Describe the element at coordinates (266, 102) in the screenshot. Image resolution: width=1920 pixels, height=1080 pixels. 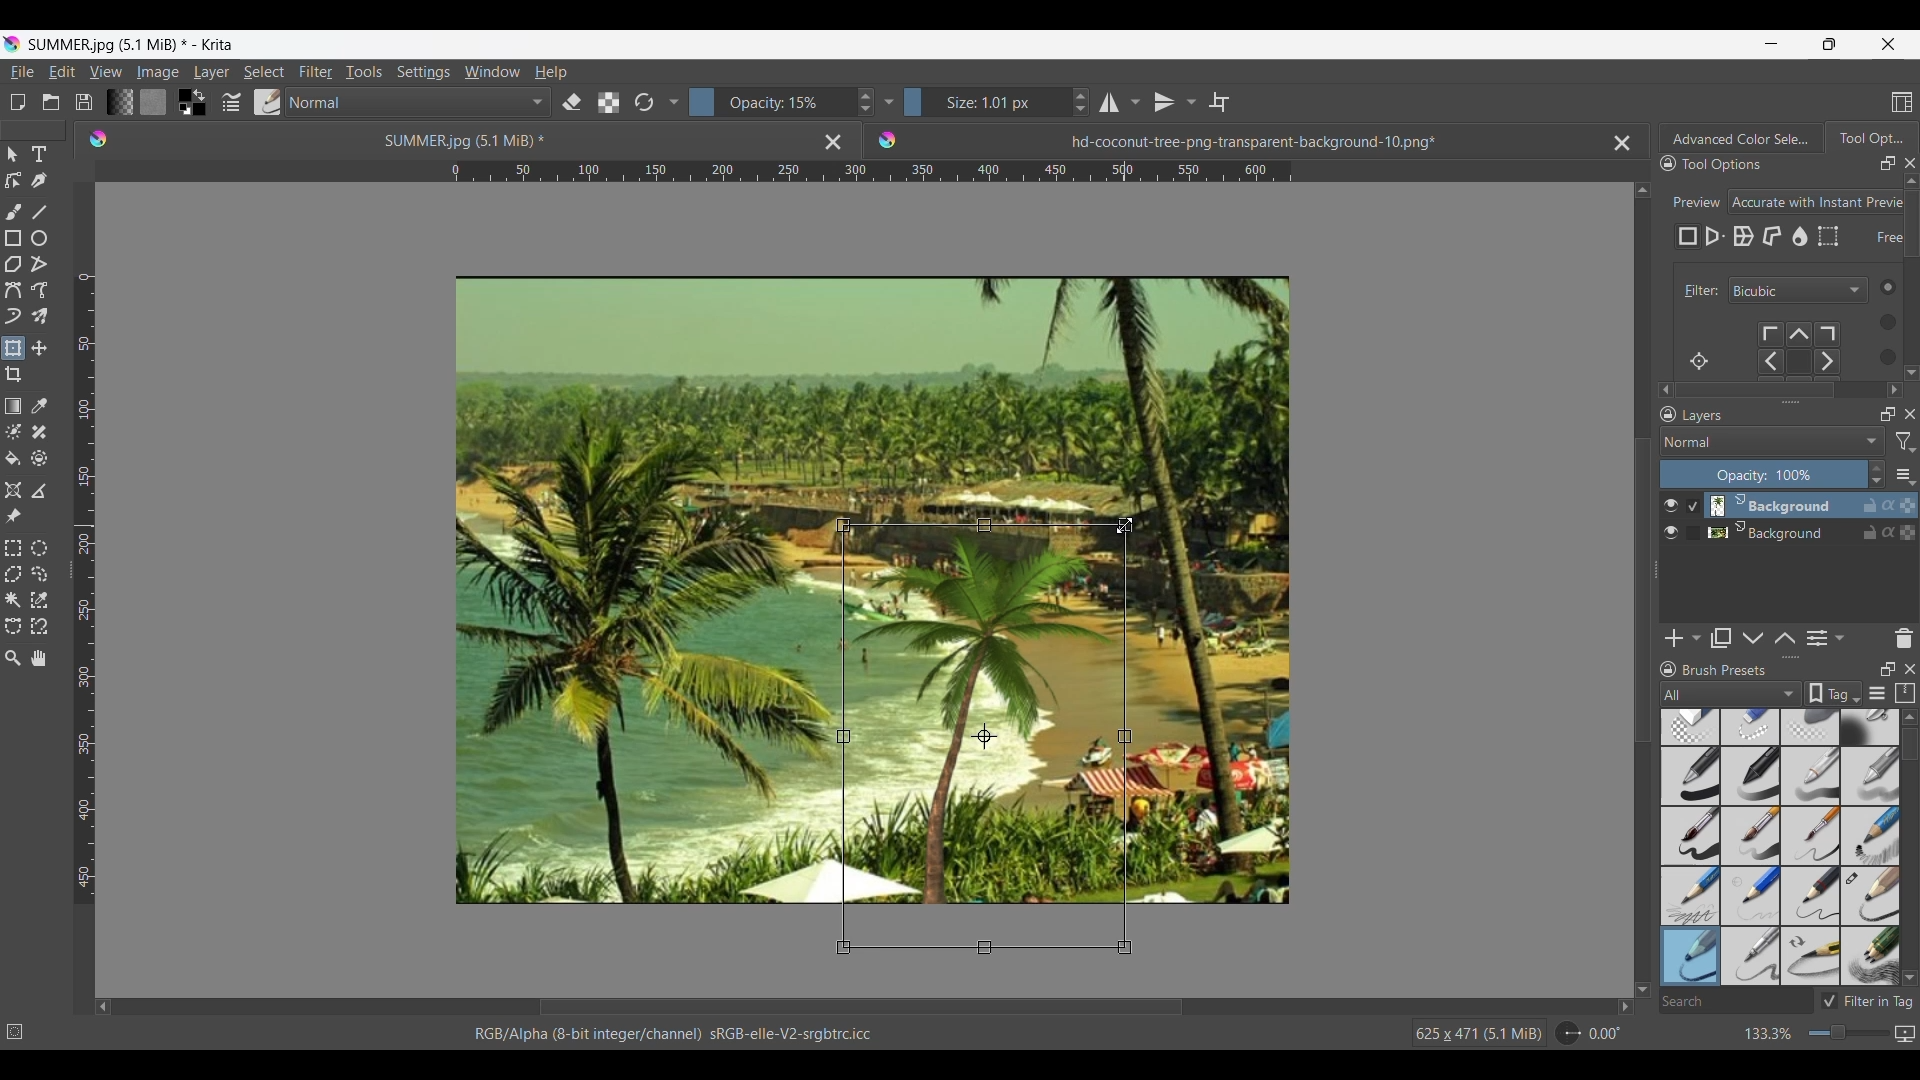
I see `Choose brush preset` at that location.